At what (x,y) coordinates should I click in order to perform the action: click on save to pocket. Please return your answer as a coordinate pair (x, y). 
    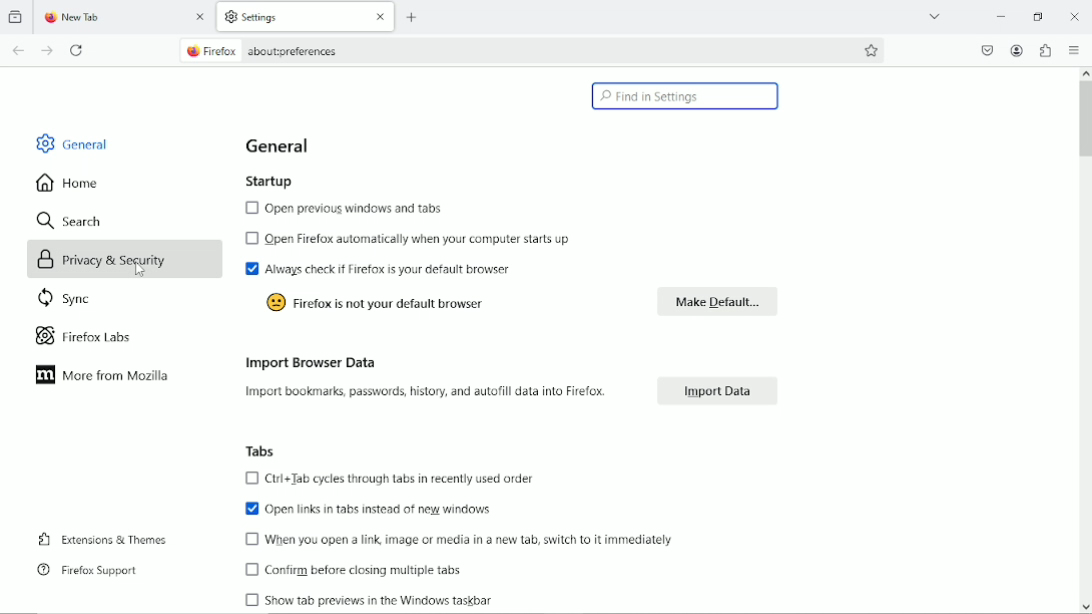
    Looking at the image, I should click on (986, 48).